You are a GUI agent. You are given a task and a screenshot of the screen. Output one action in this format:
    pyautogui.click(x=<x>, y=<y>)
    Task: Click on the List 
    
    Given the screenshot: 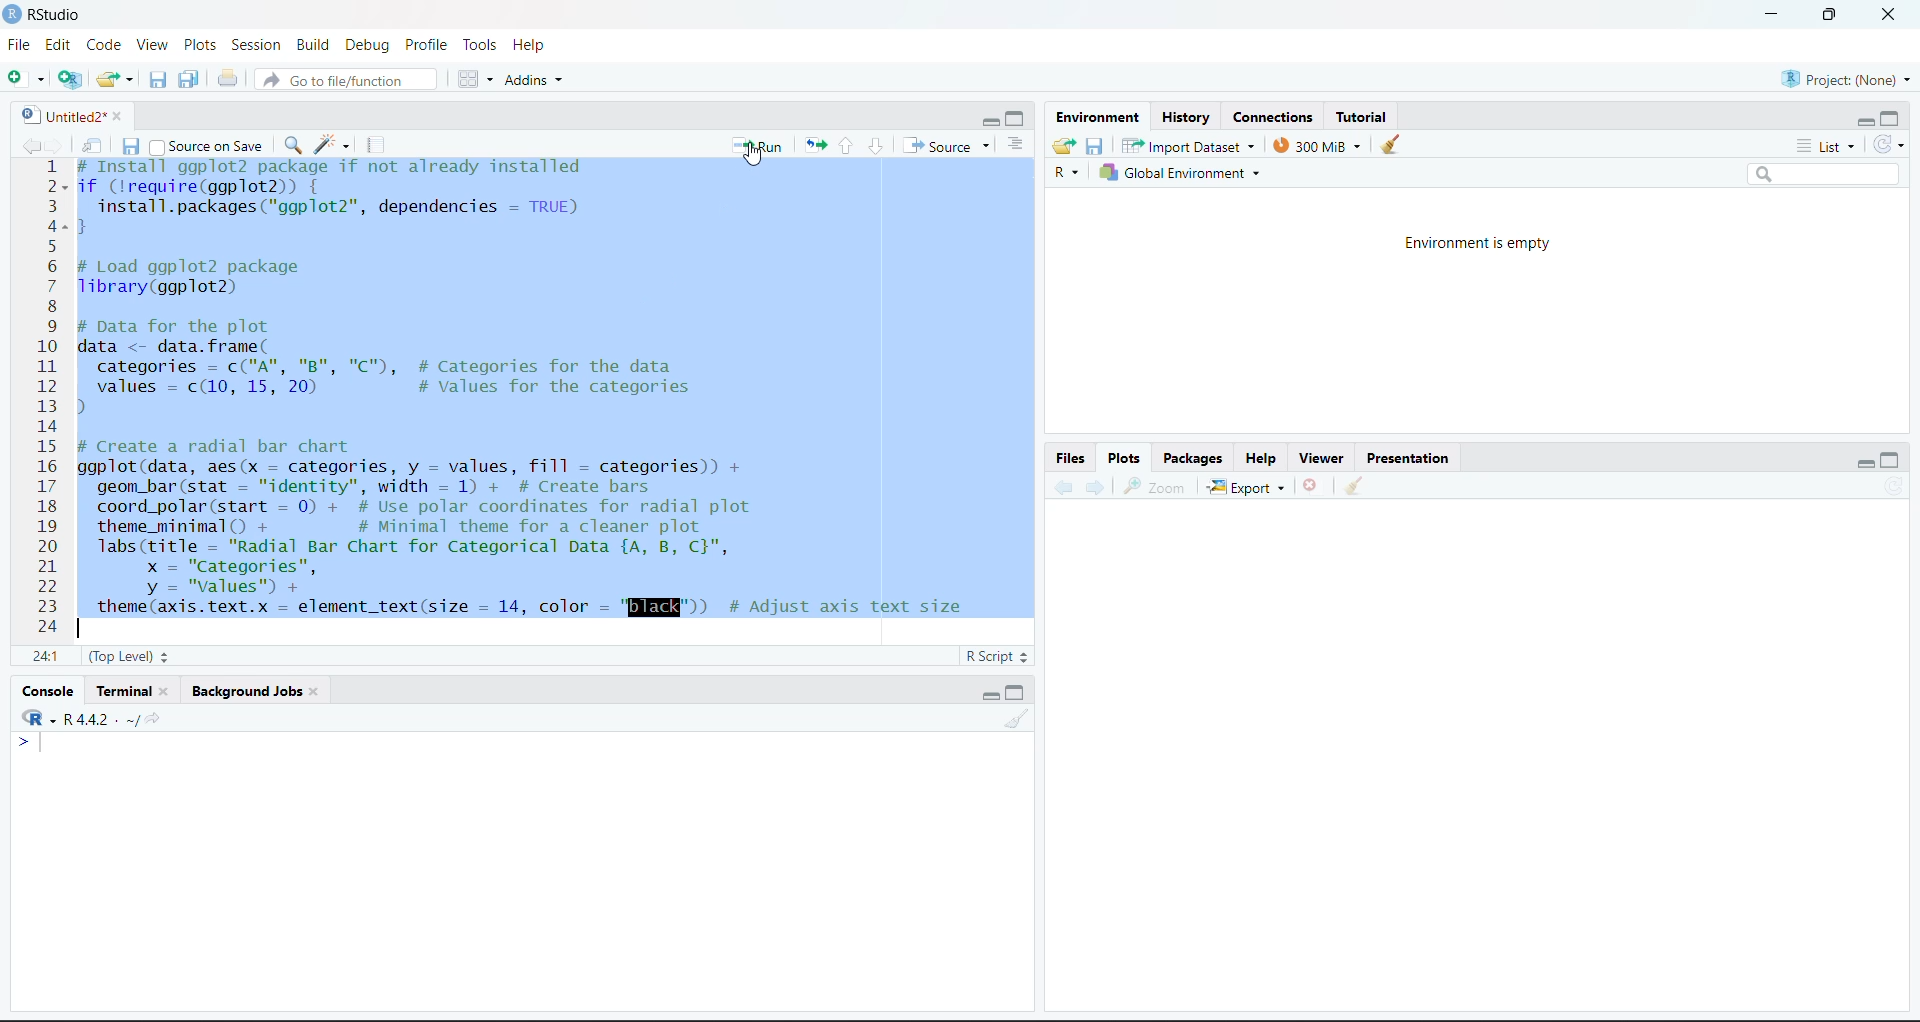 What is the action you would take?
    pyautogui.click(x=1827, y=147)
    